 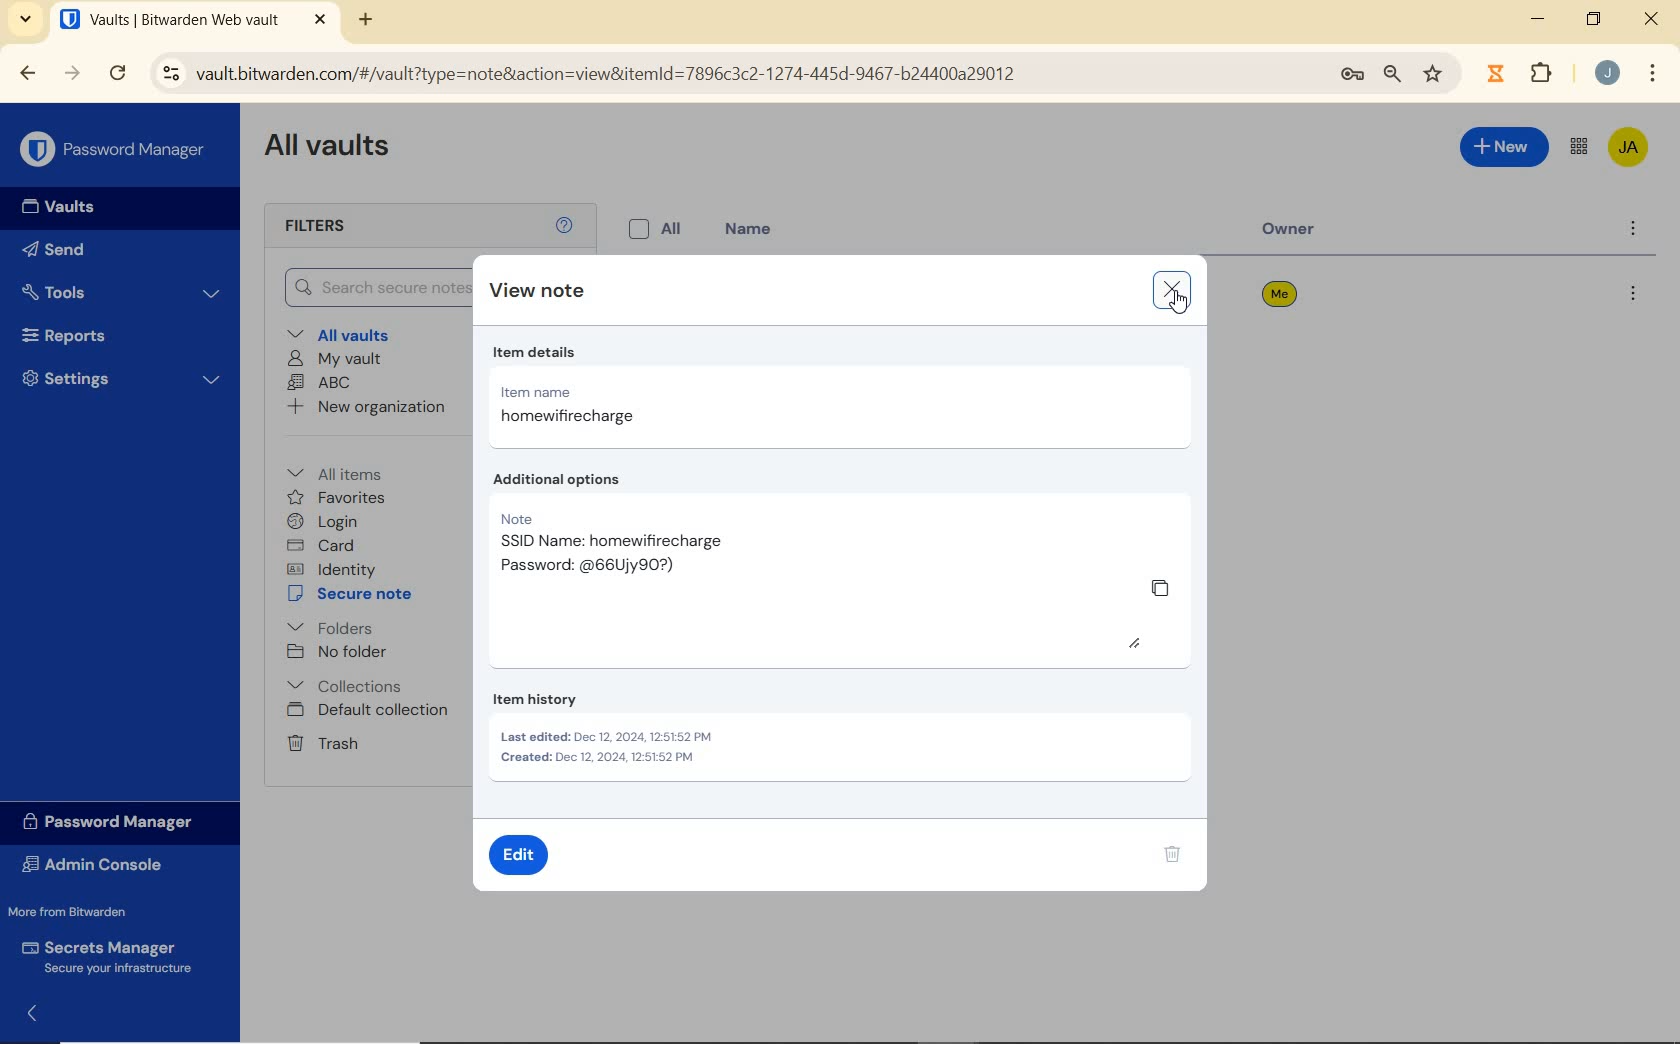 What do you see at coordinates (72, 73) in the screenshot?
I see `forward` at bounding box center [72, 73].